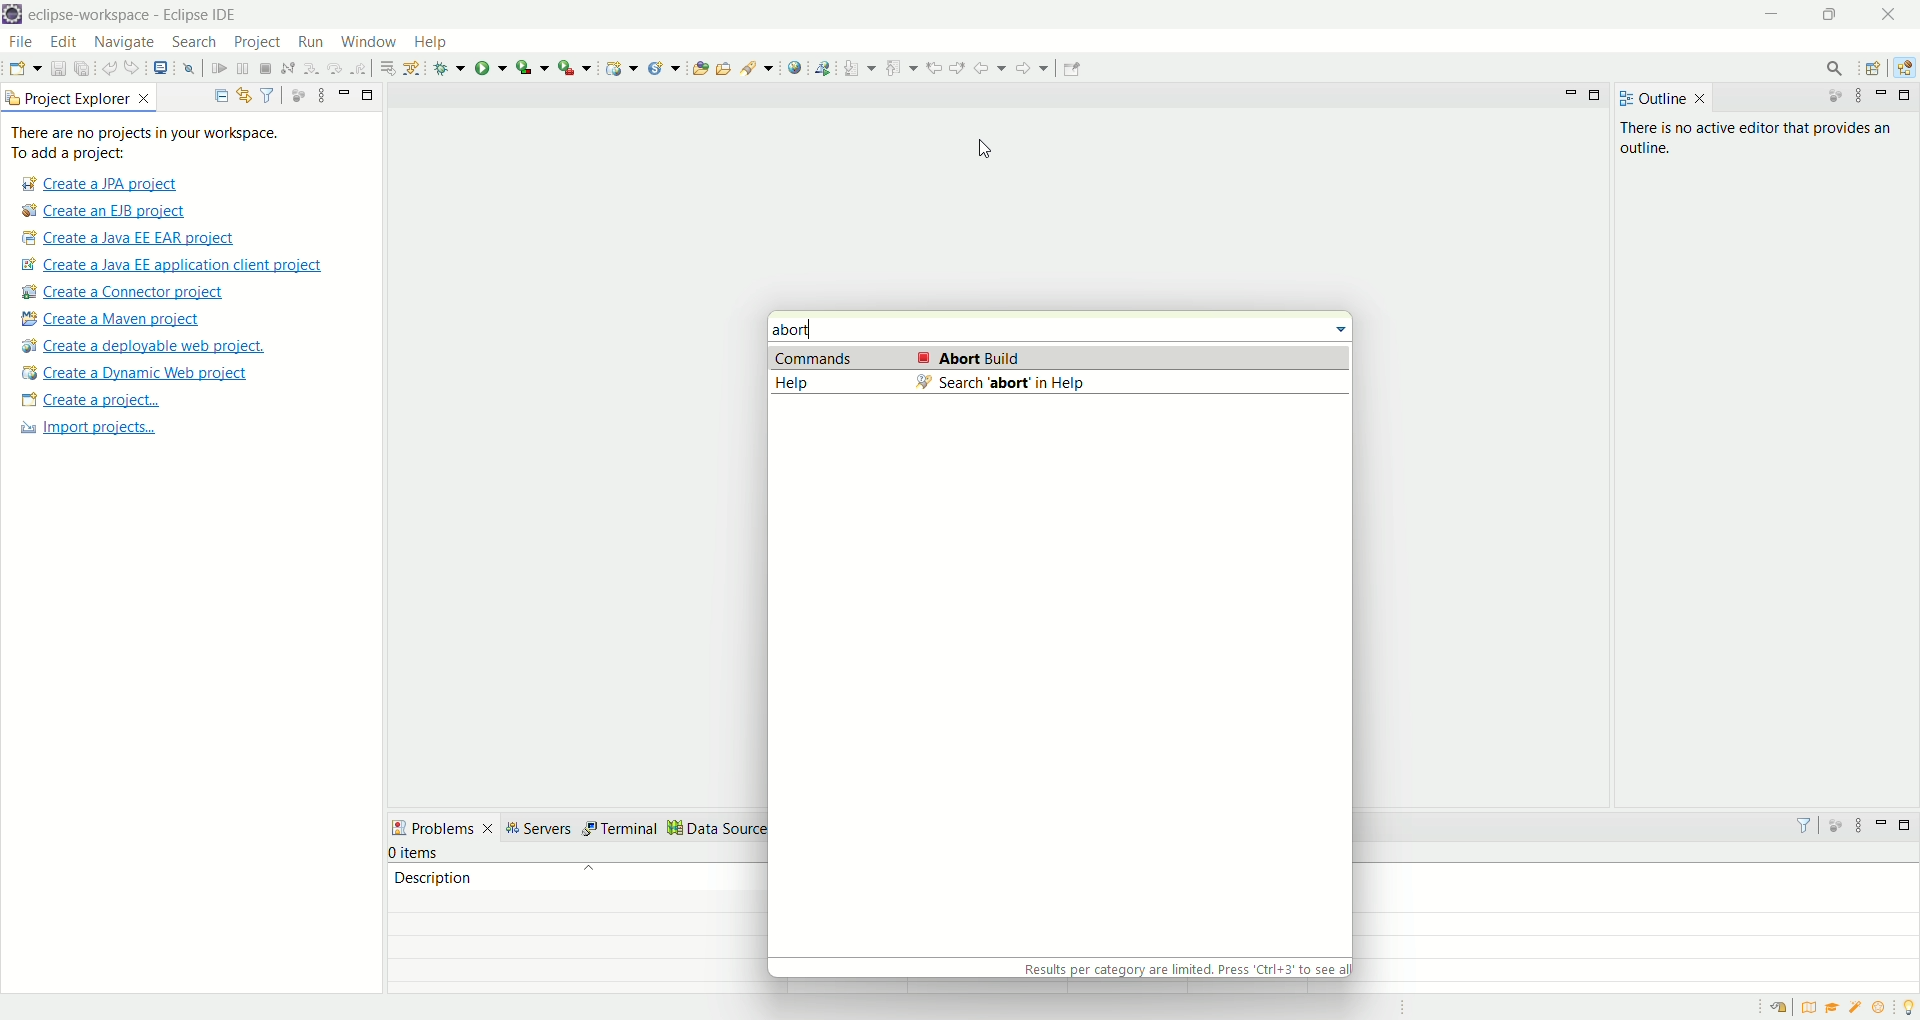 The width and height of the screenshot is (1920, 1020). I want to click on forward, so click(1032, 66).